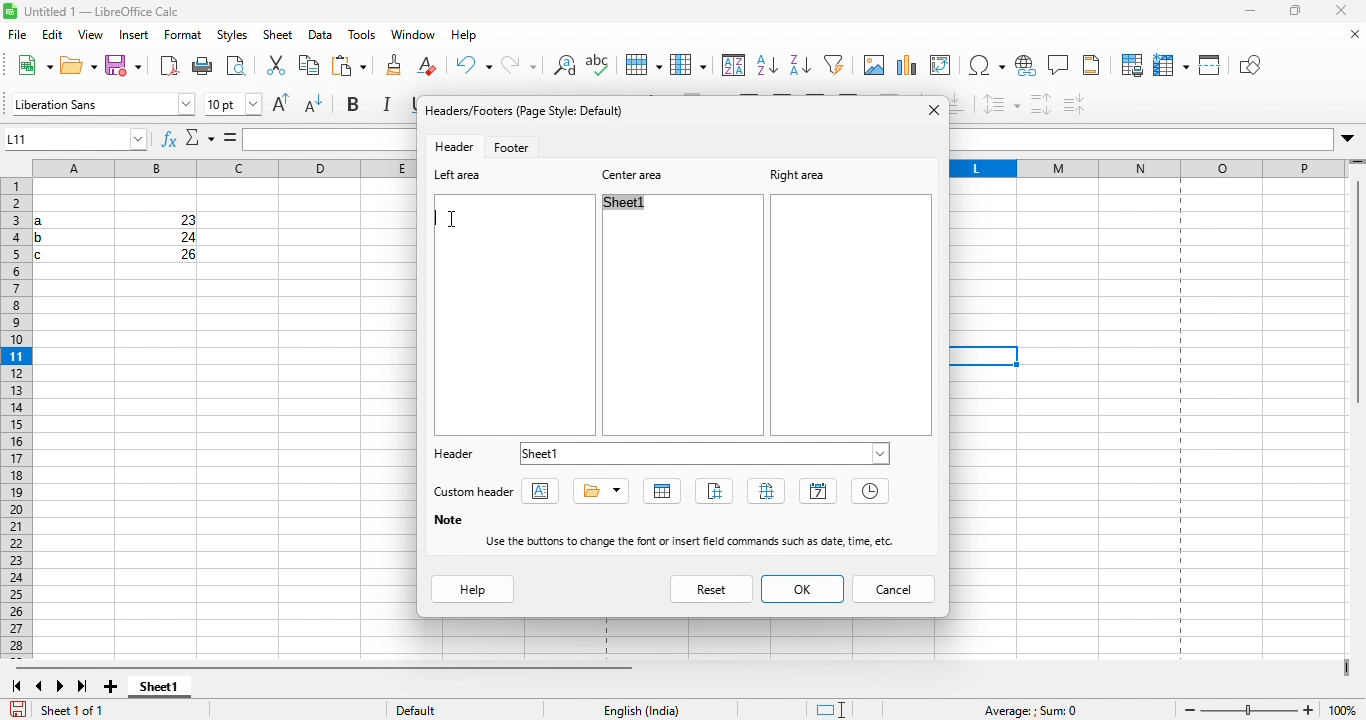  Describe the element at coordinates (835, 66) in the screenshot. I see `image` at that location.